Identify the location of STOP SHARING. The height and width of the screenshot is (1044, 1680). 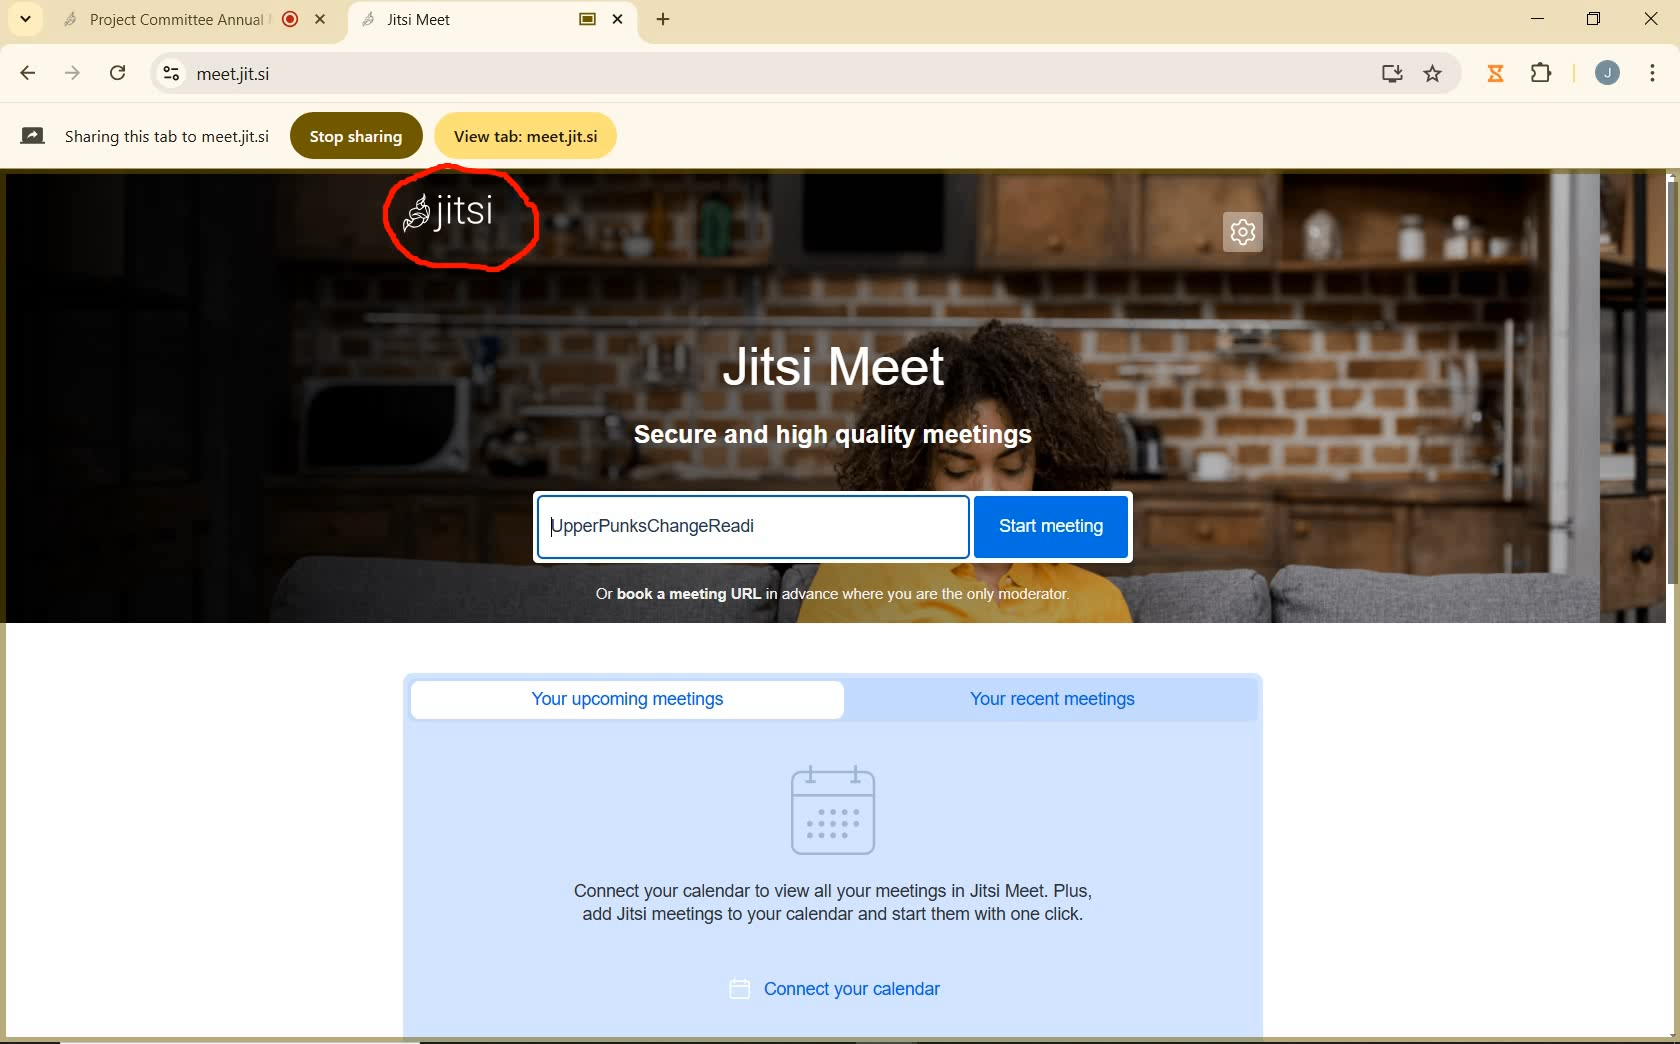
(358, 134).